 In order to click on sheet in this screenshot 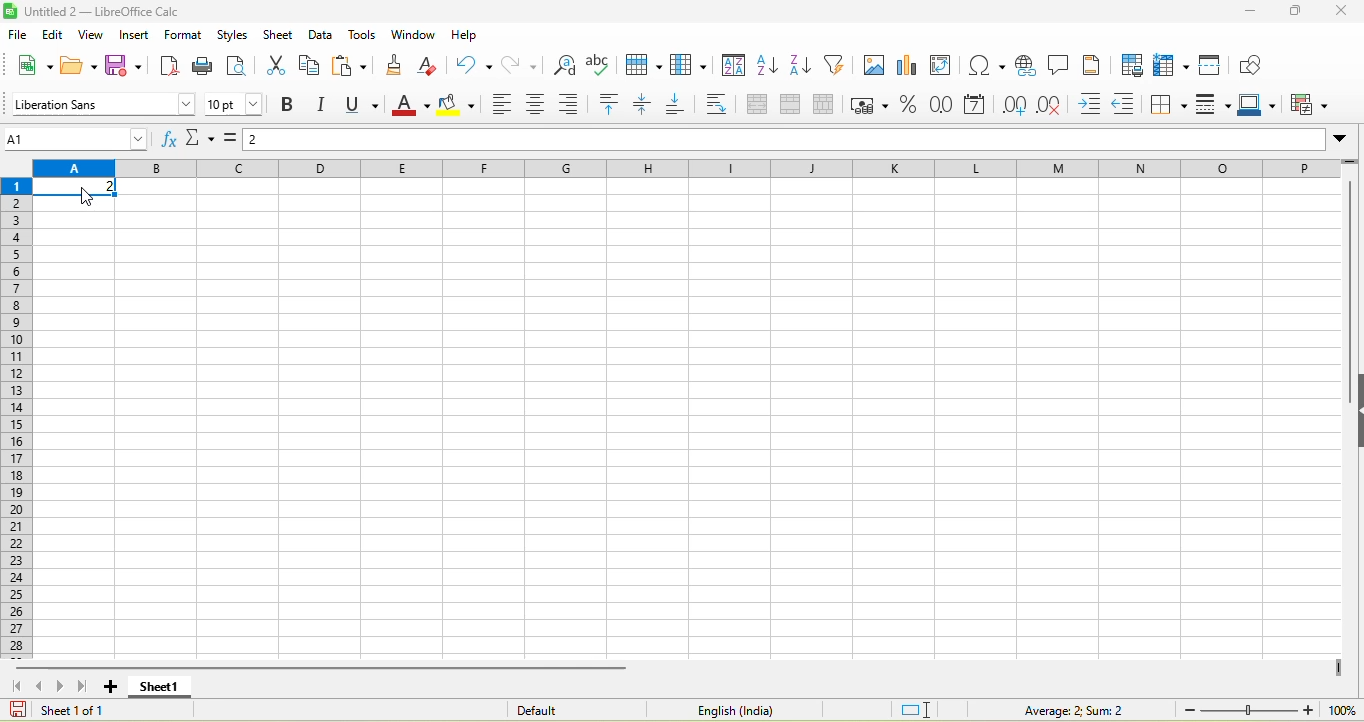, I will do `click(278, 35)`.